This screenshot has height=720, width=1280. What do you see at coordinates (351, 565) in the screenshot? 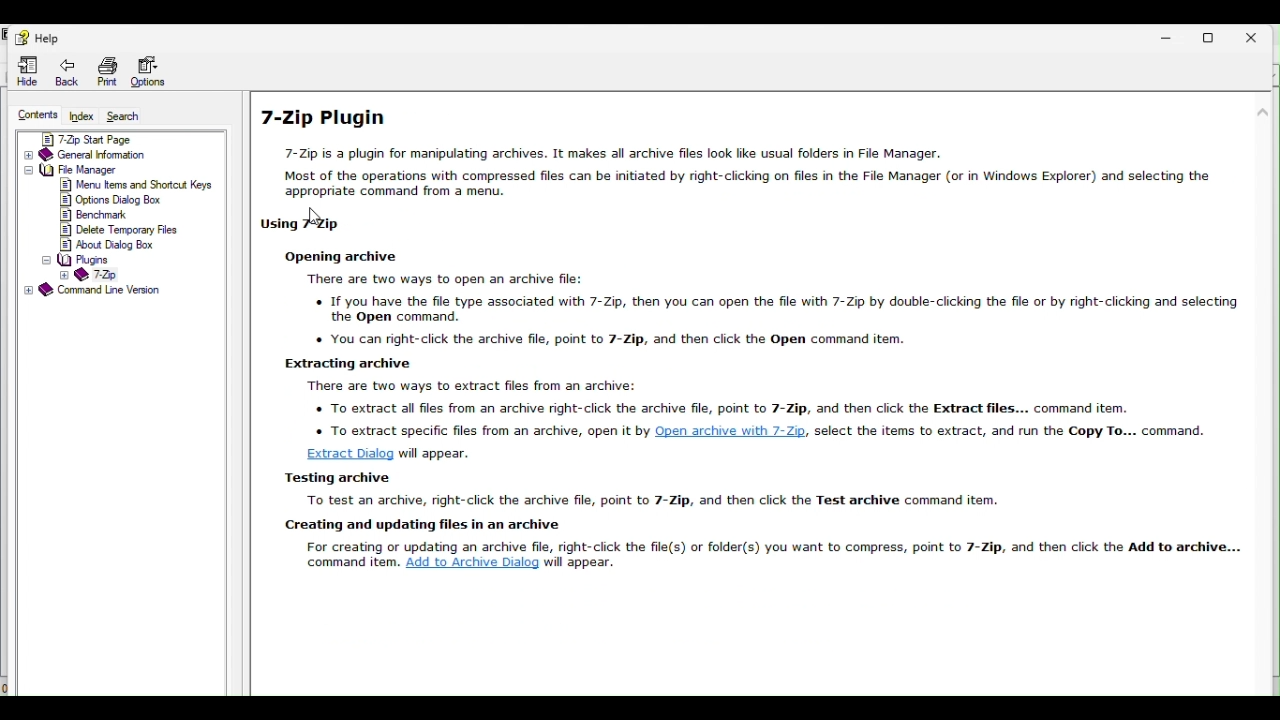
I see `command item` at bounding box center [351, 565].